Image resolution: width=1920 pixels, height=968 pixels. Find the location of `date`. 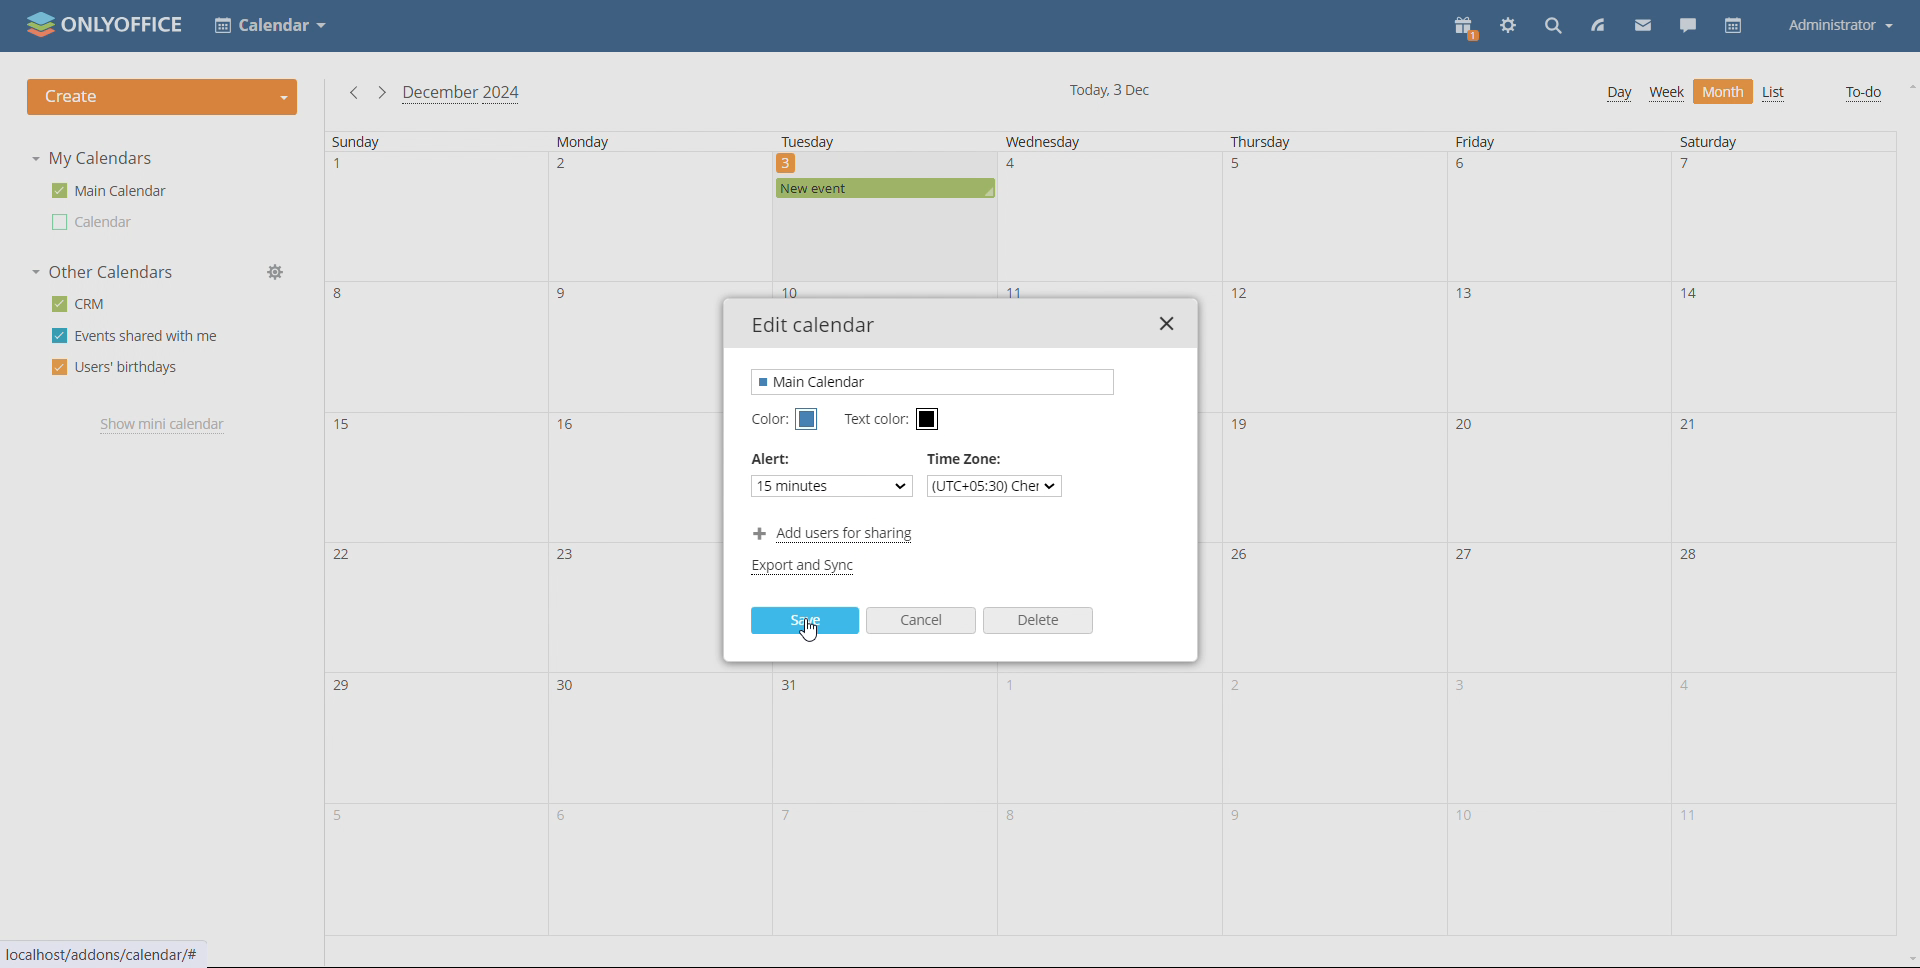

date is located at coordinates (435, 217).